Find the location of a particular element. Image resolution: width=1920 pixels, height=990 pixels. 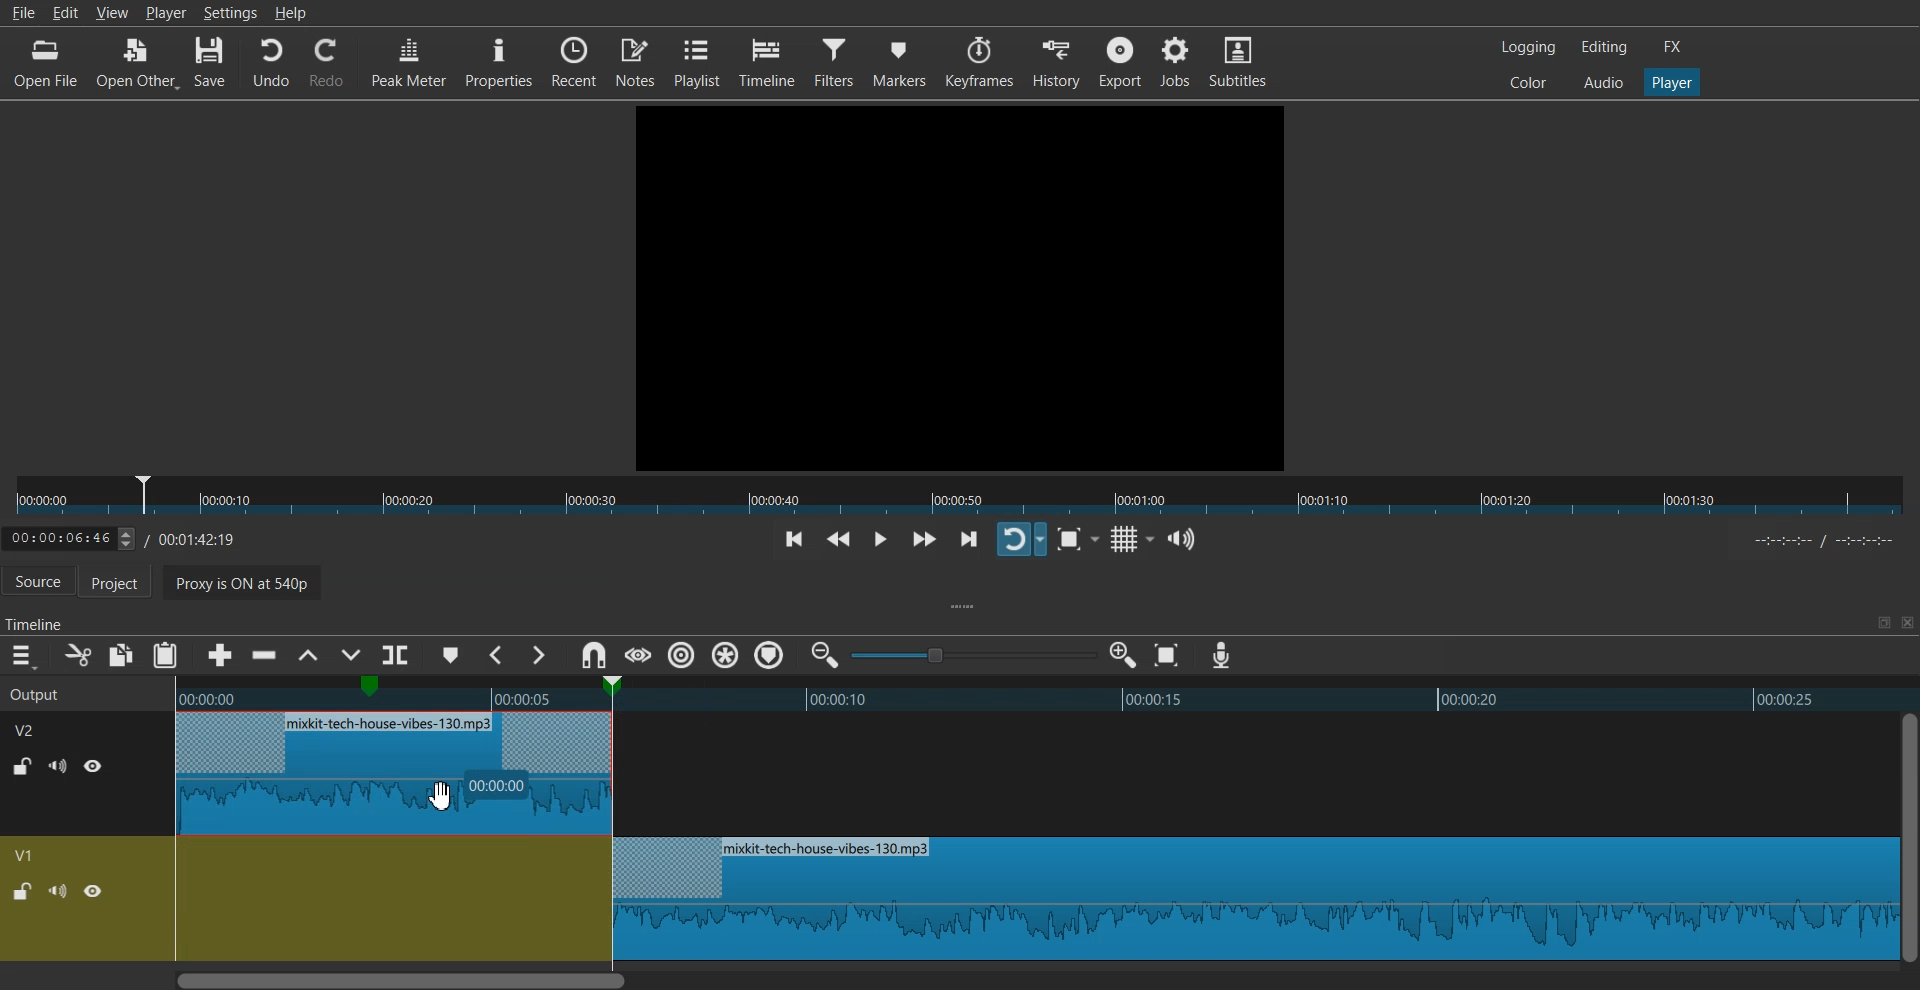

Jobs is located at coordinates (1174, 60).